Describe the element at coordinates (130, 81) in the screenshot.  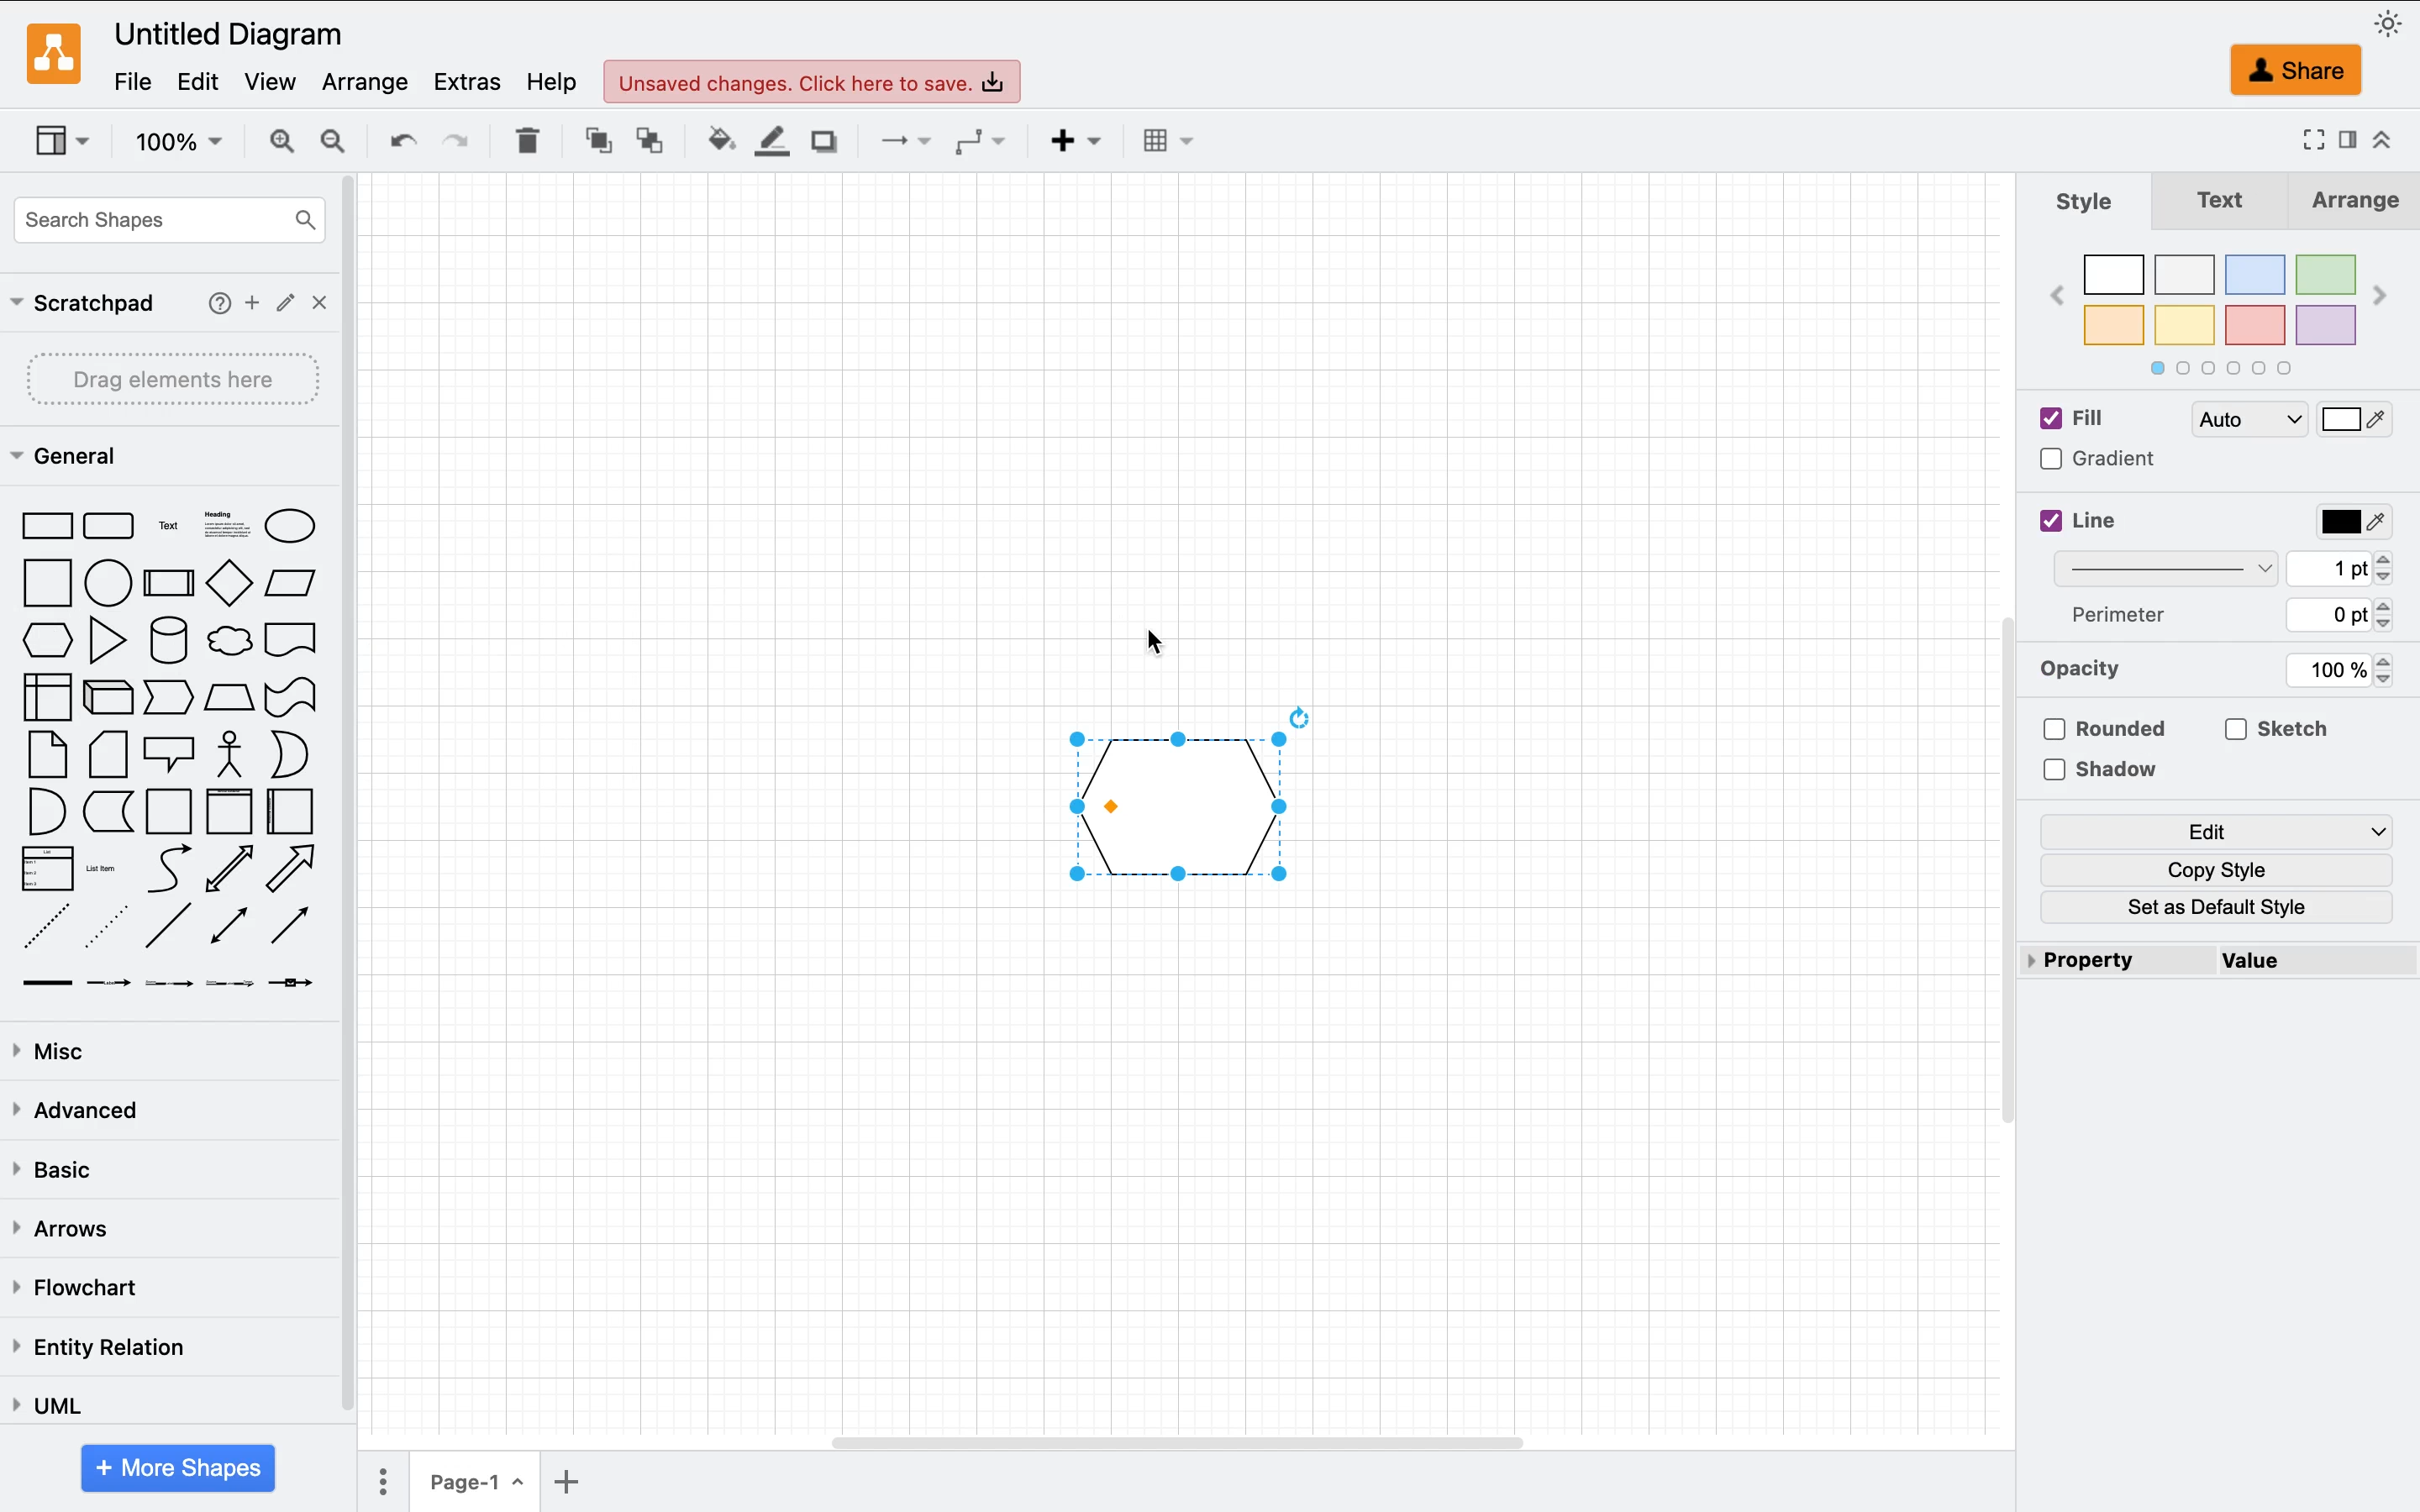
I see `file` at that location.